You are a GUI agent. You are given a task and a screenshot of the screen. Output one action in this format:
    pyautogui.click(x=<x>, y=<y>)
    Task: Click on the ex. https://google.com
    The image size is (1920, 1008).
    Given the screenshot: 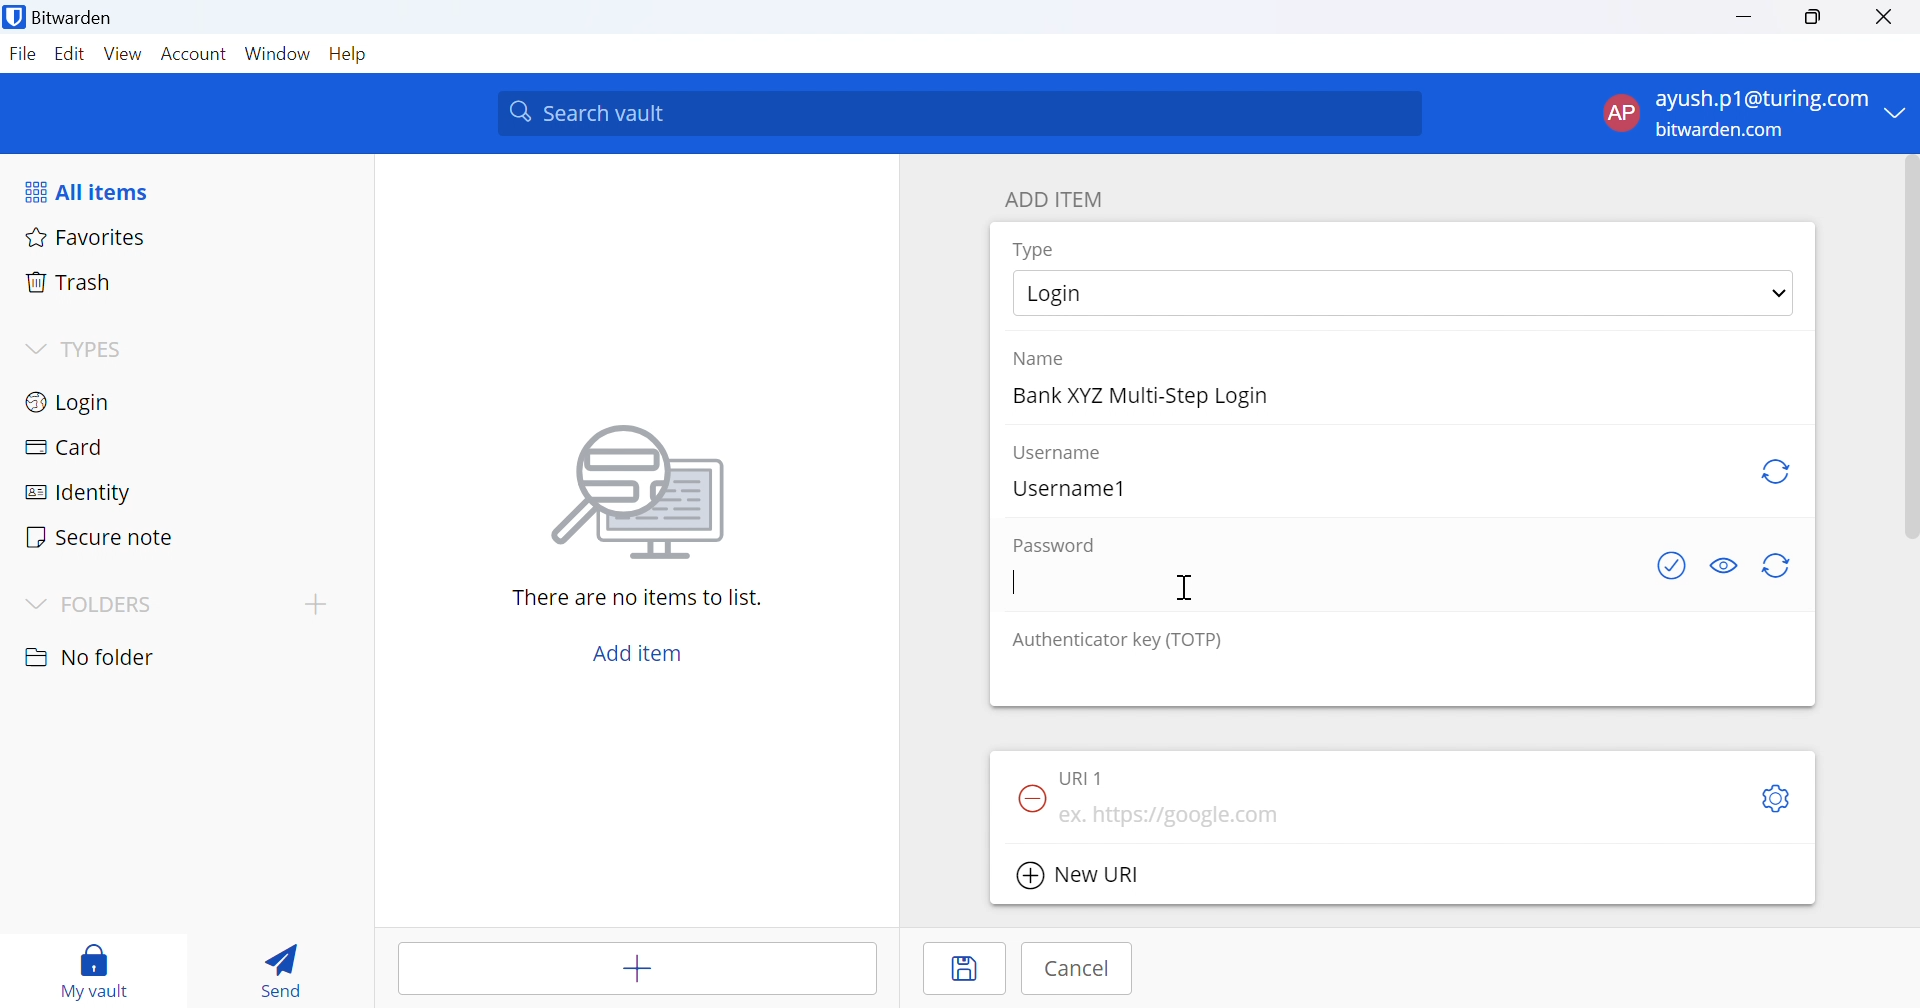 What is the action you would take?
    pyautogui.click(x=1175, y=817)
    